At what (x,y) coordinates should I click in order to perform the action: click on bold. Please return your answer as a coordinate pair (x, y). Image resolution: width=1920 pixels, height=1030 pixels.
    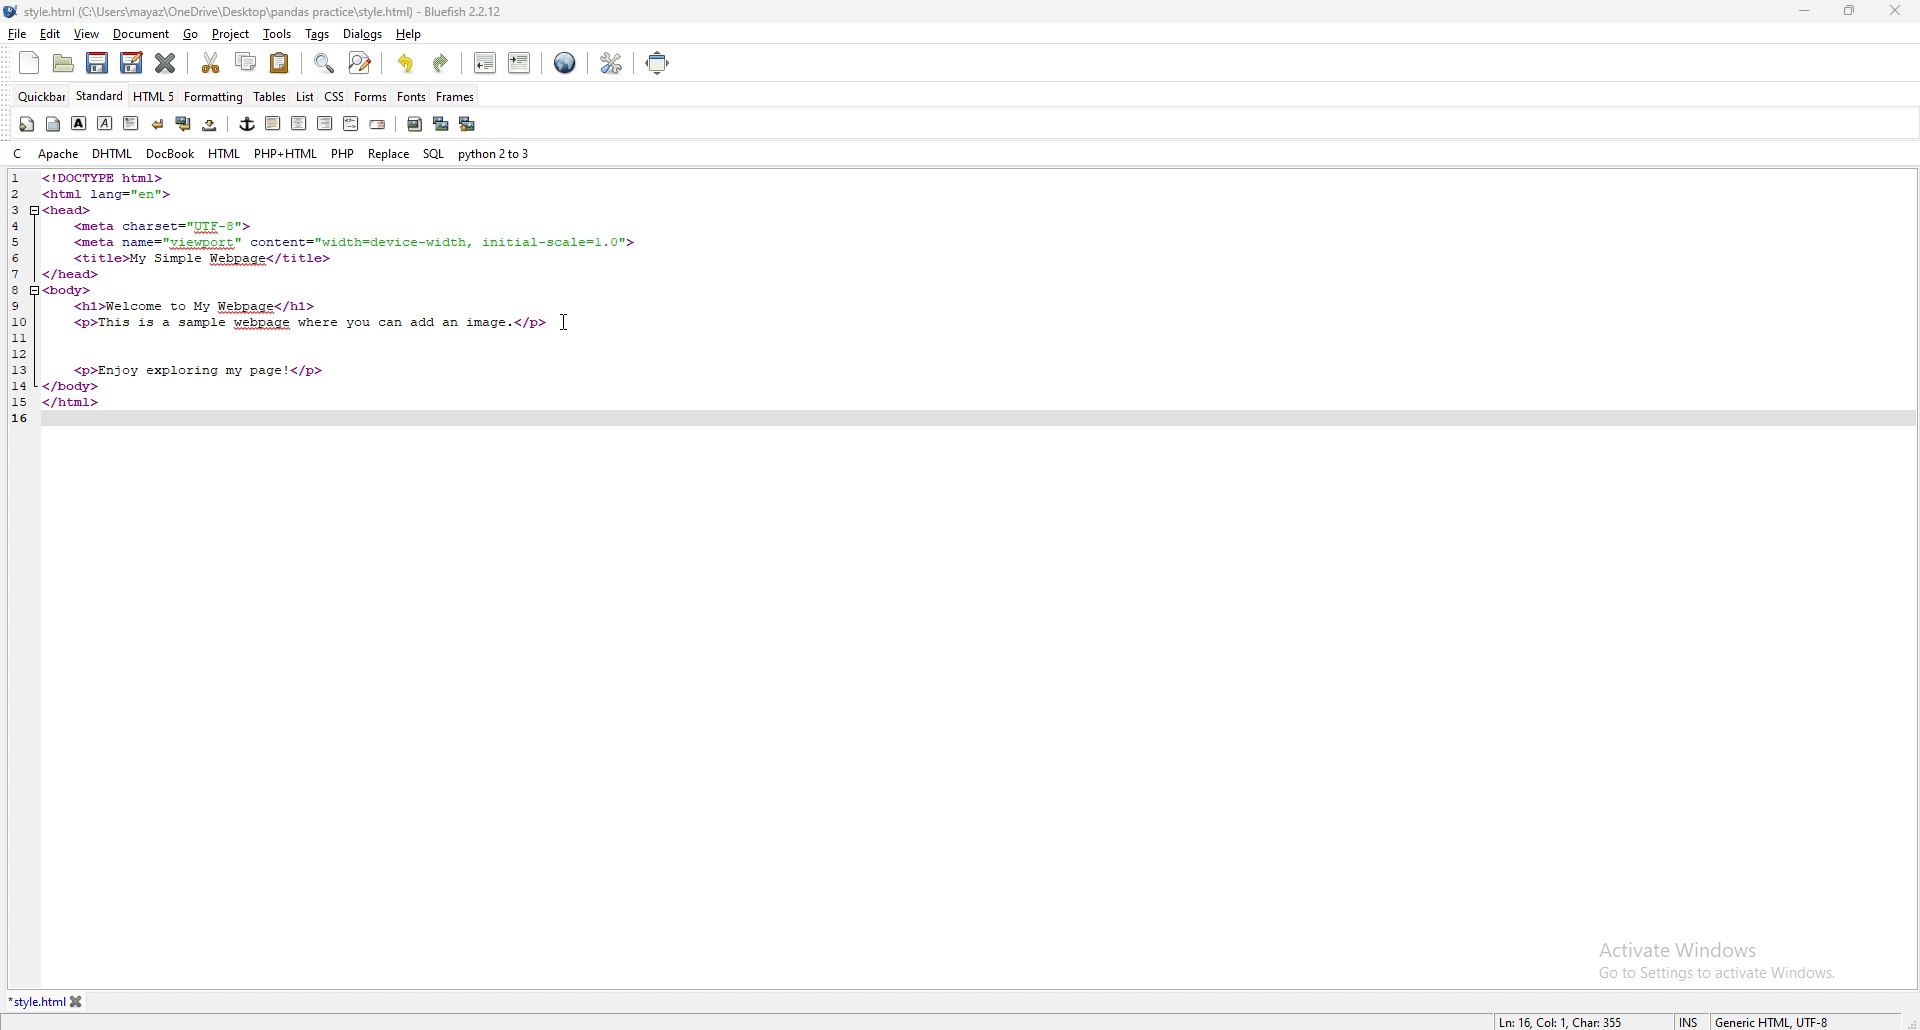
    Looking at the image, I should click on (80, 123).